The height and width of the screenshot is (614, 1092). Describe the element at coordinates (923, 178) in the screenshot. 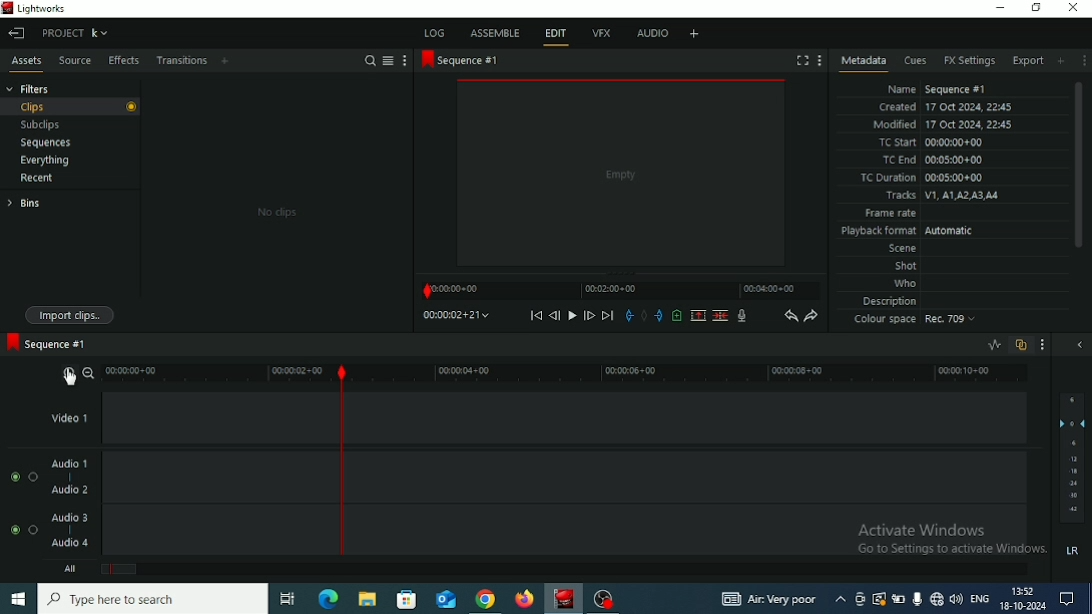

I see `TC Duration` at that location.